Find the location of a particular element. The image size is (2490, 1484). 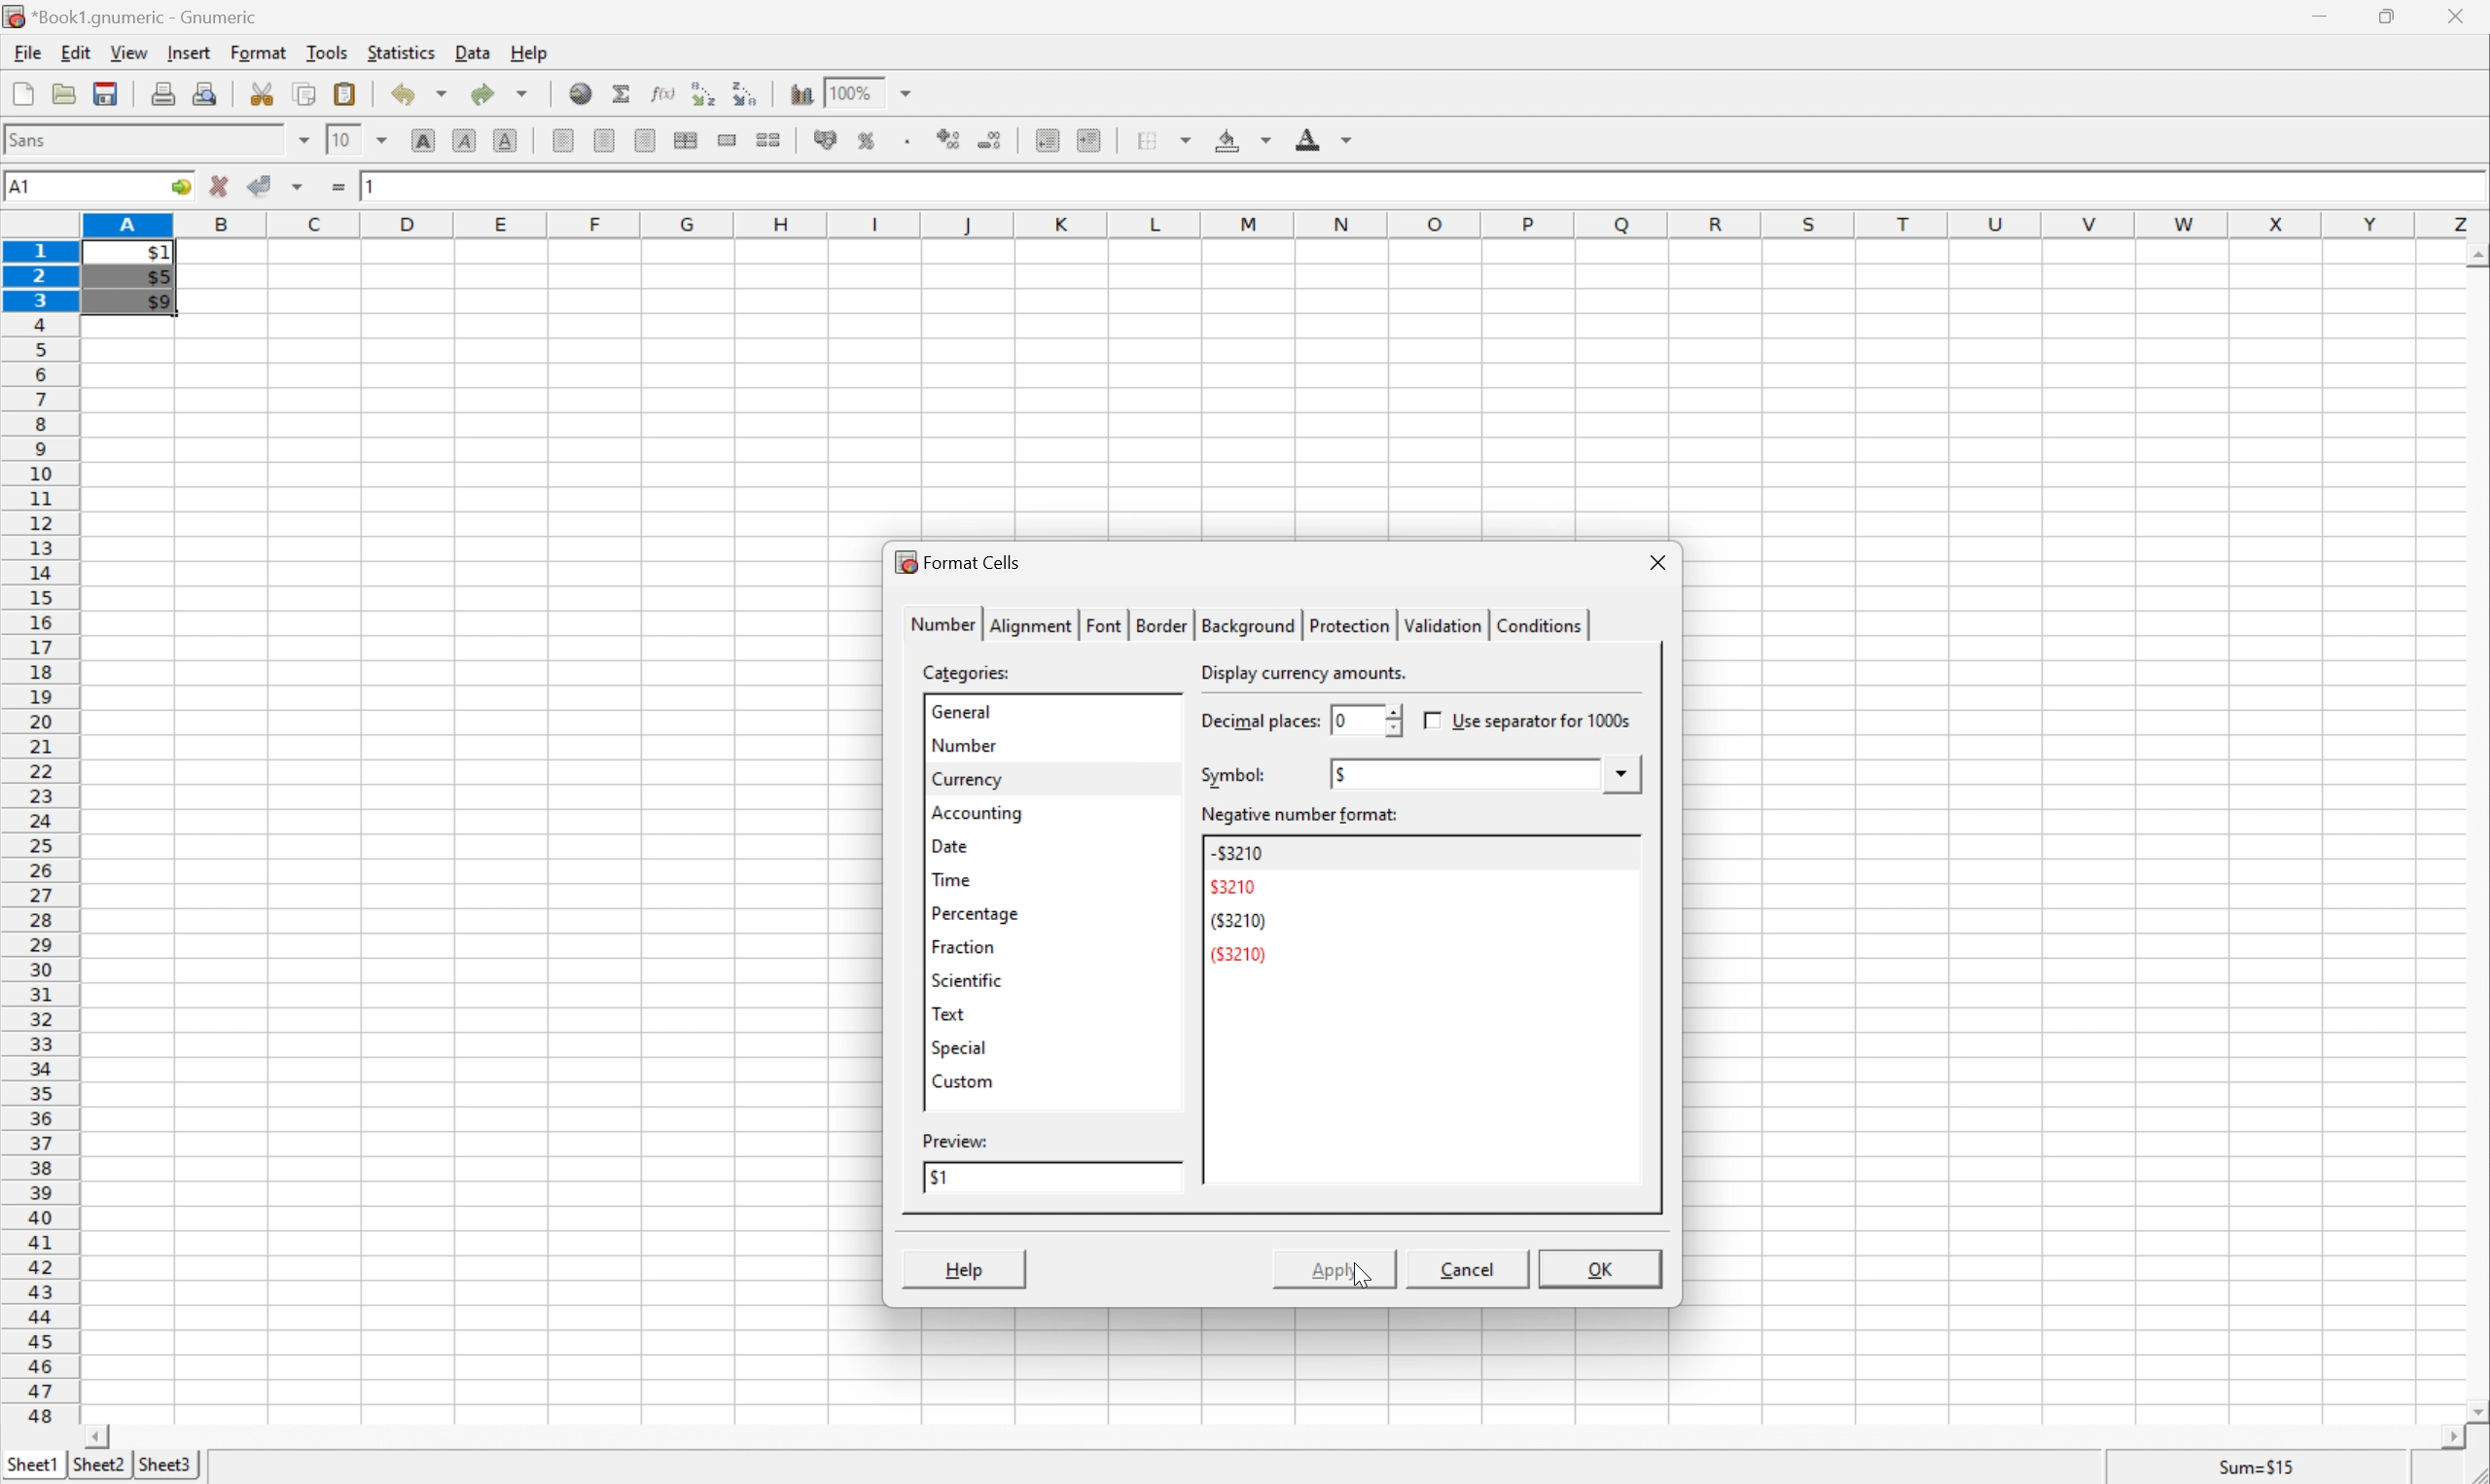

insert is located at coordinates (187, 50).